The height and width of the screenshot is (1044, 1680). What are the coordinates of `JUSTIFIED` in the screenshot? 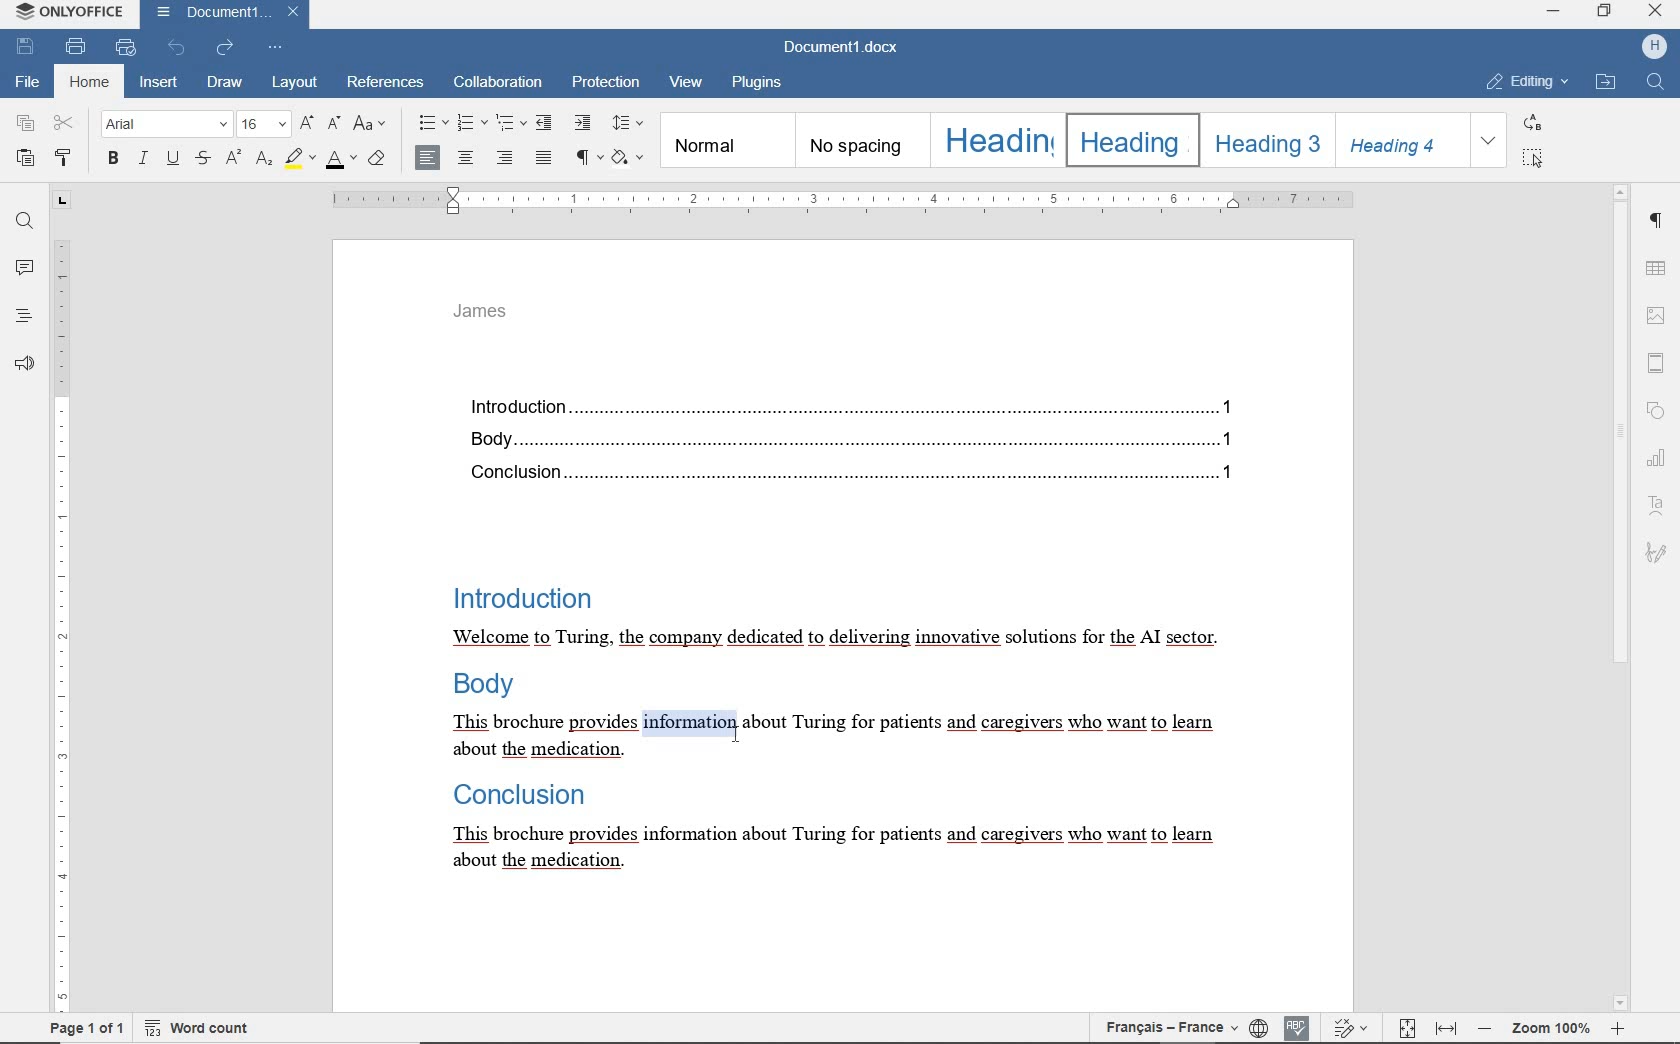 It's located at (544, 157).